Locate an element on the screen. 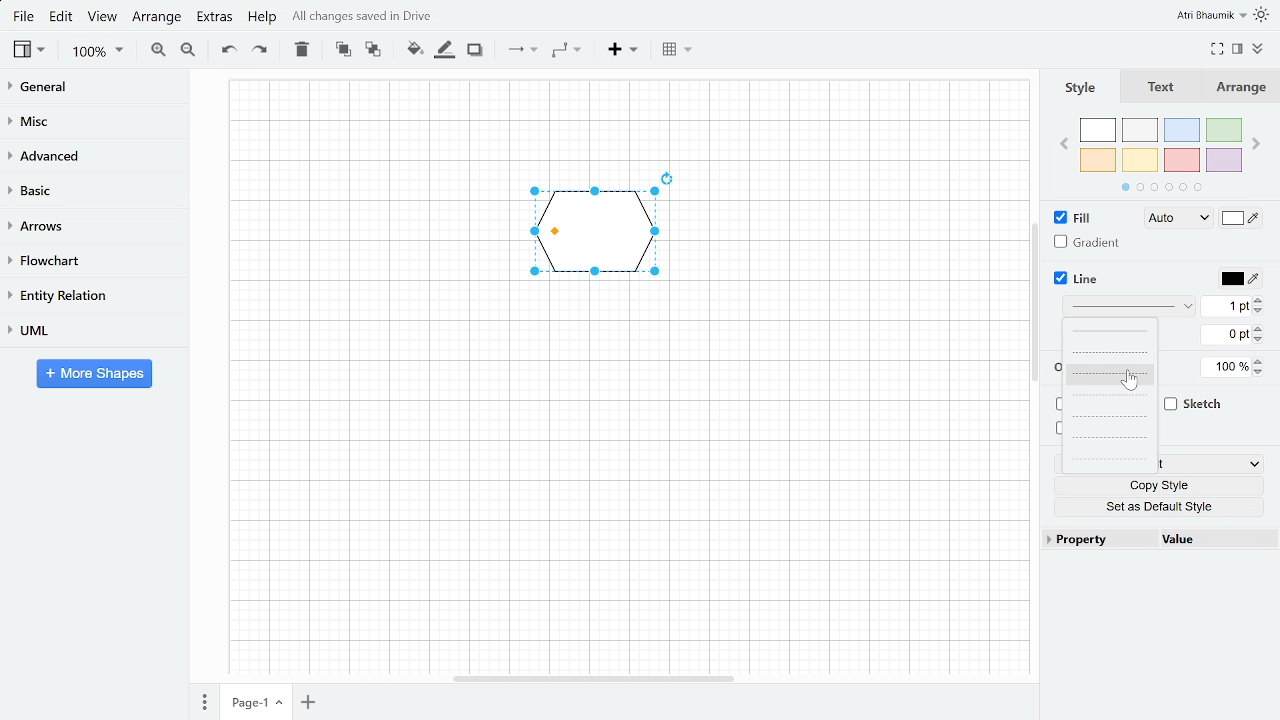 This screenshot has height=720, width=1280. To front is located at coordinates (343, 51).